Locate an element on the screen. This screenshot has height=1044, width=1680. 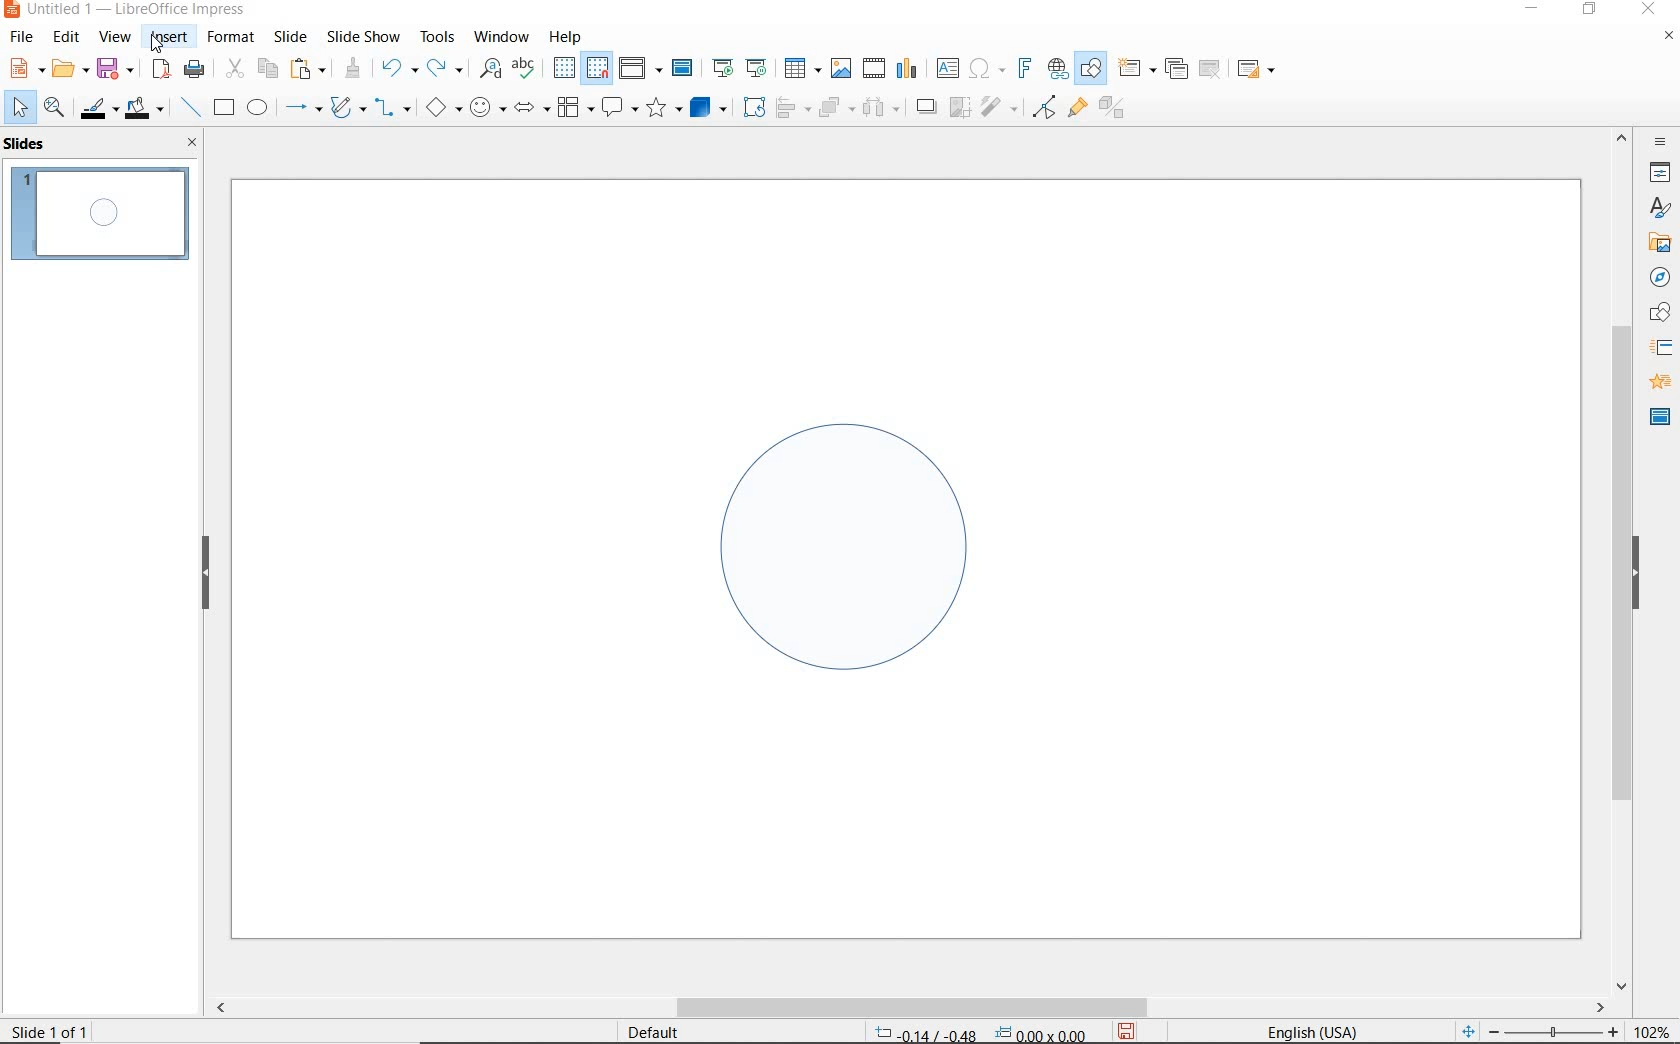
insert video is located at coordinates (872, 67).